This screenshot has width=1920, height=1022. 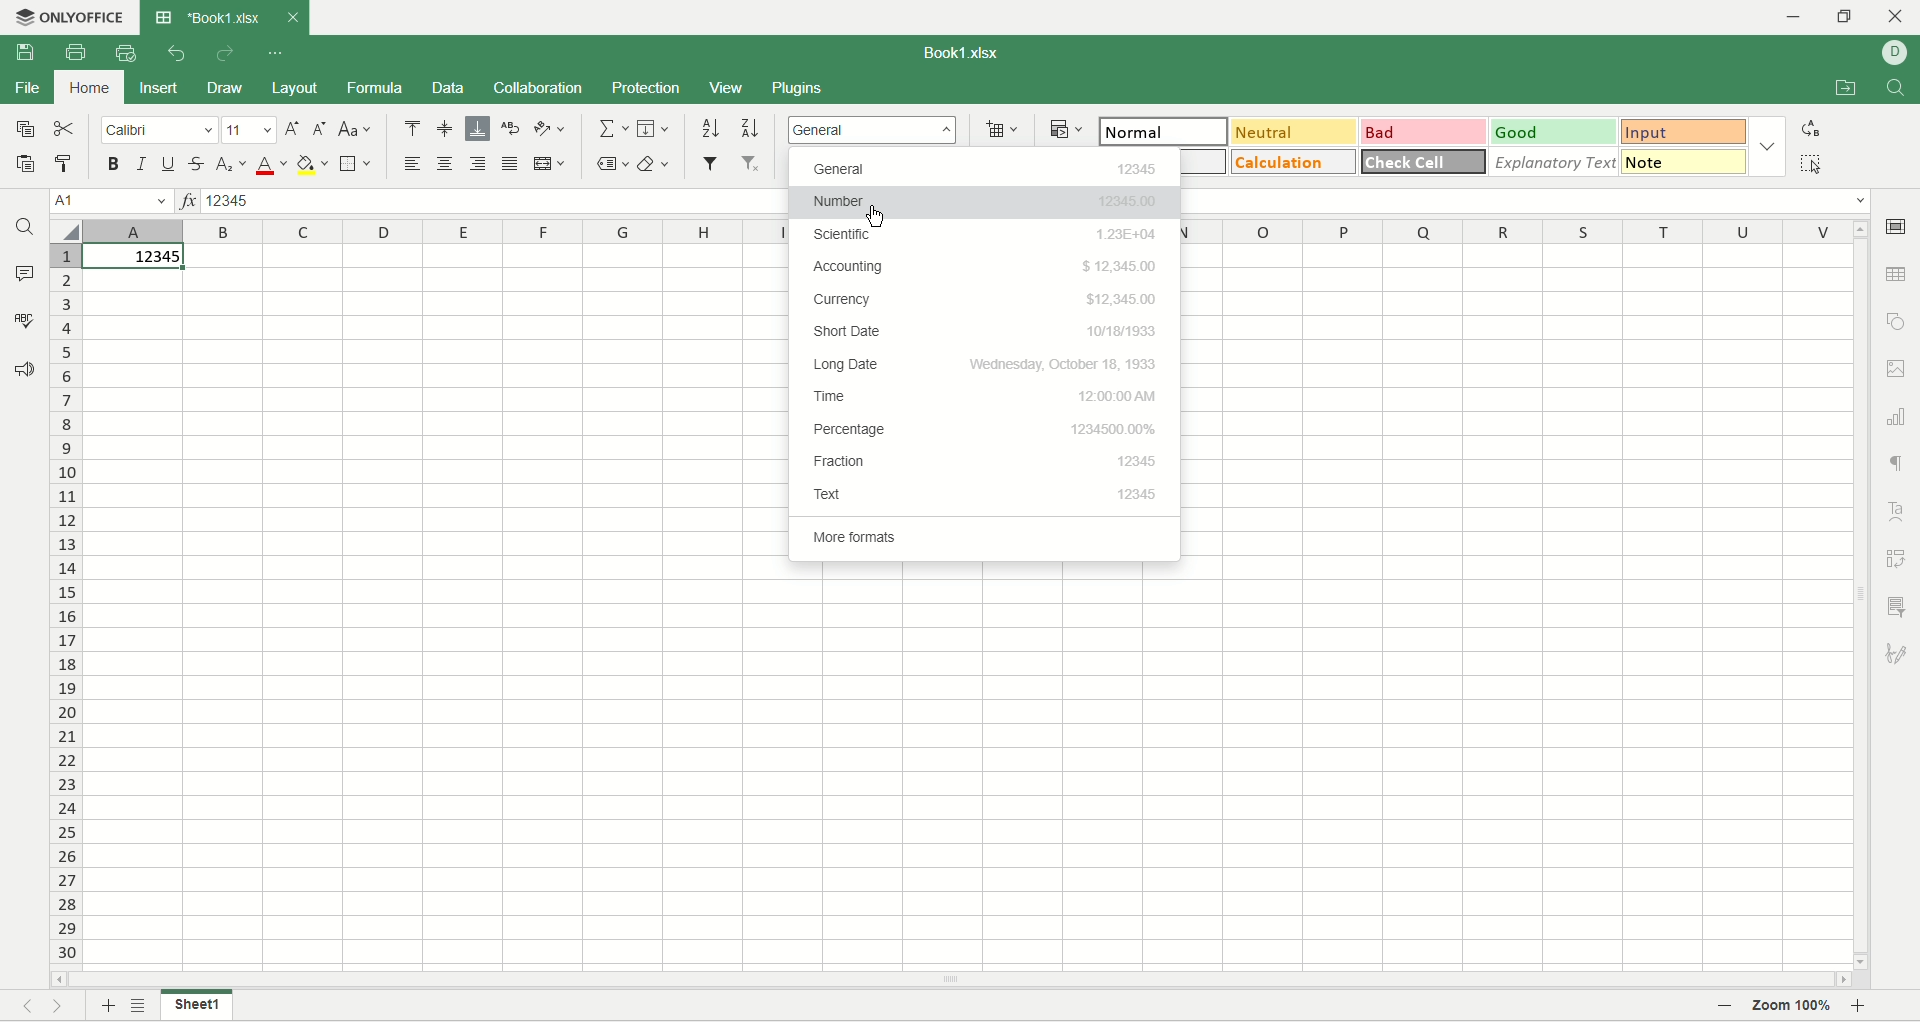 What do you see at coordinates (25, 128) in the screenshot?
I see `copy` at bounding box center [25, 128].